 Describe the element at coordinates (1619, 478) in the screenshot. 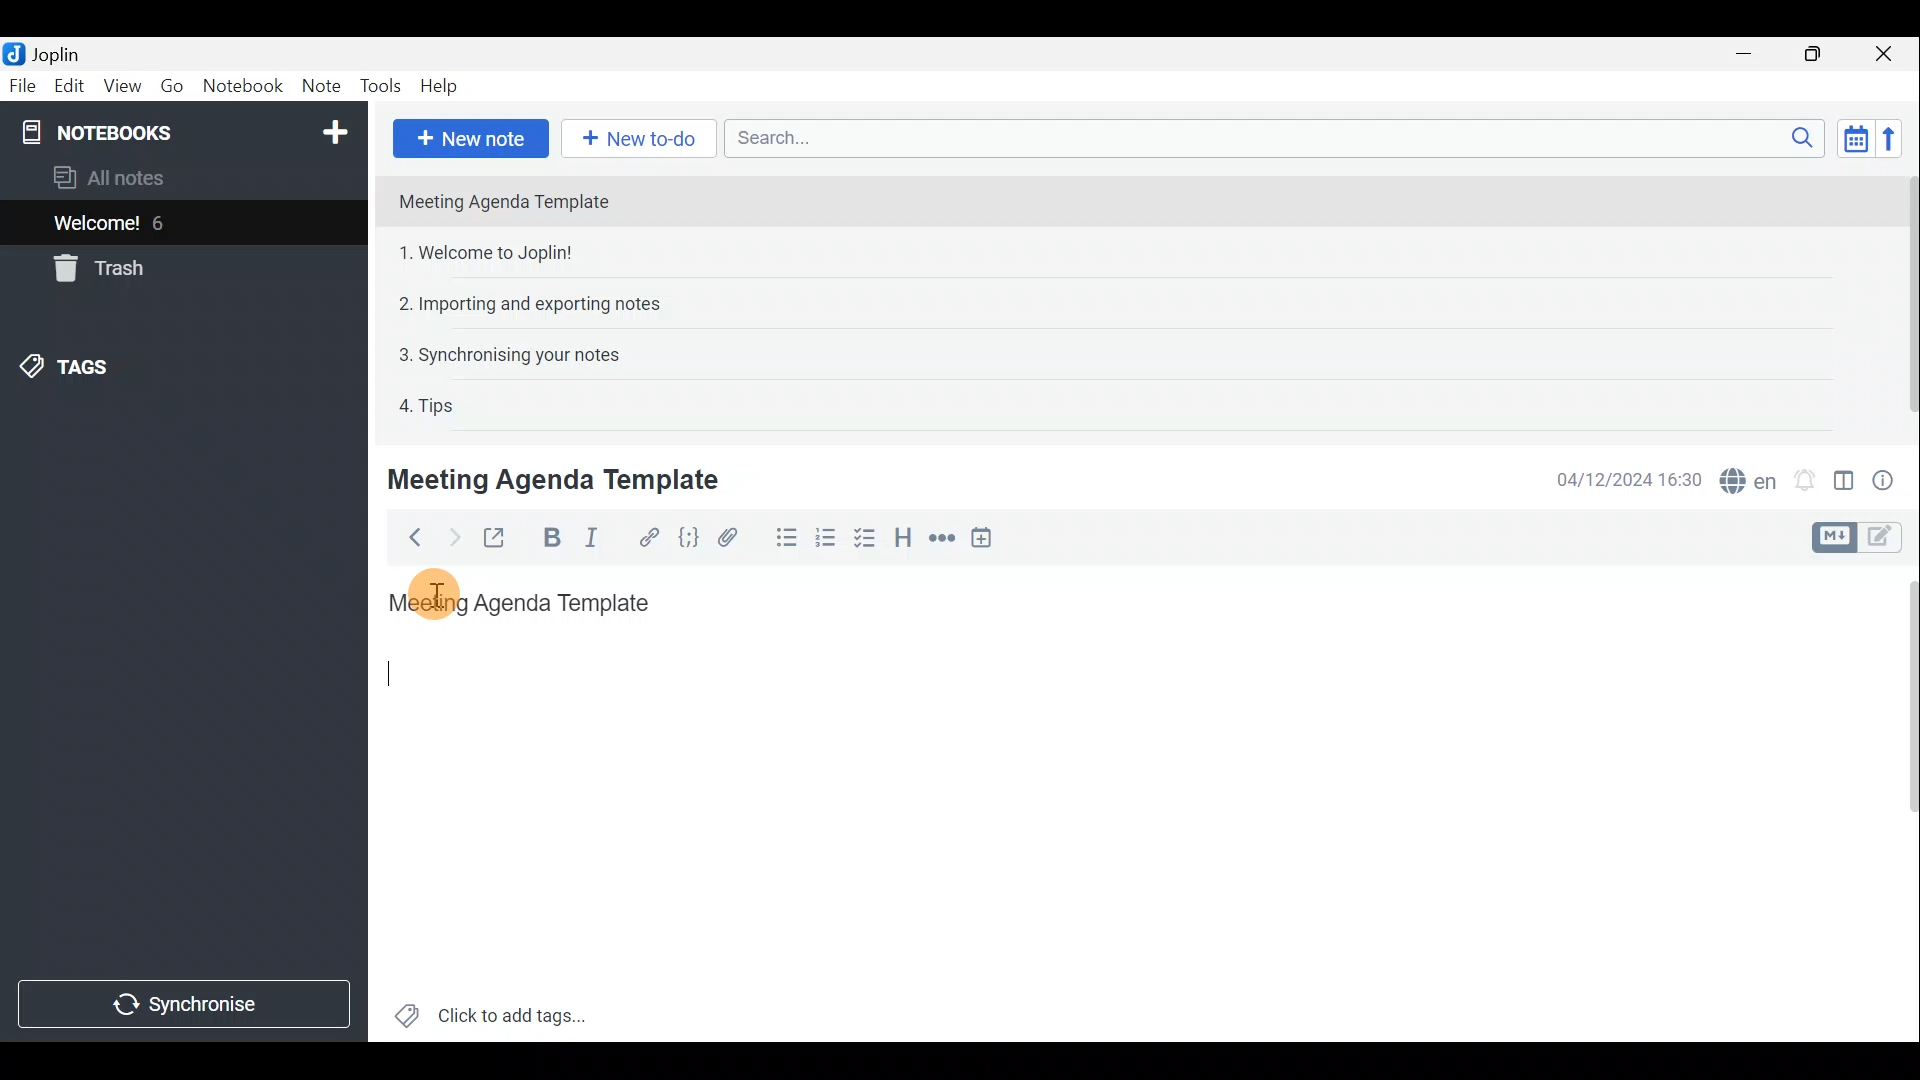

I see `04/12/2024 16:30` at that location.